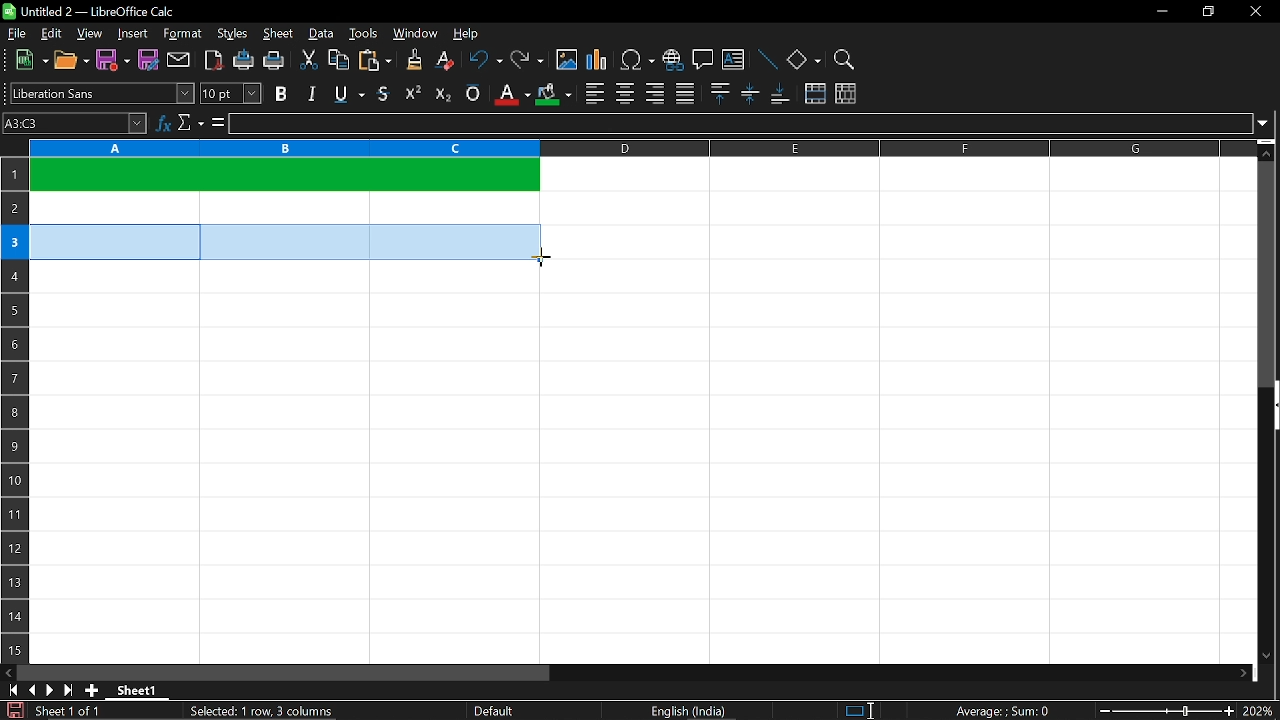 The image size is (1280, 720). I want to click on move right, so click(1245, 672).